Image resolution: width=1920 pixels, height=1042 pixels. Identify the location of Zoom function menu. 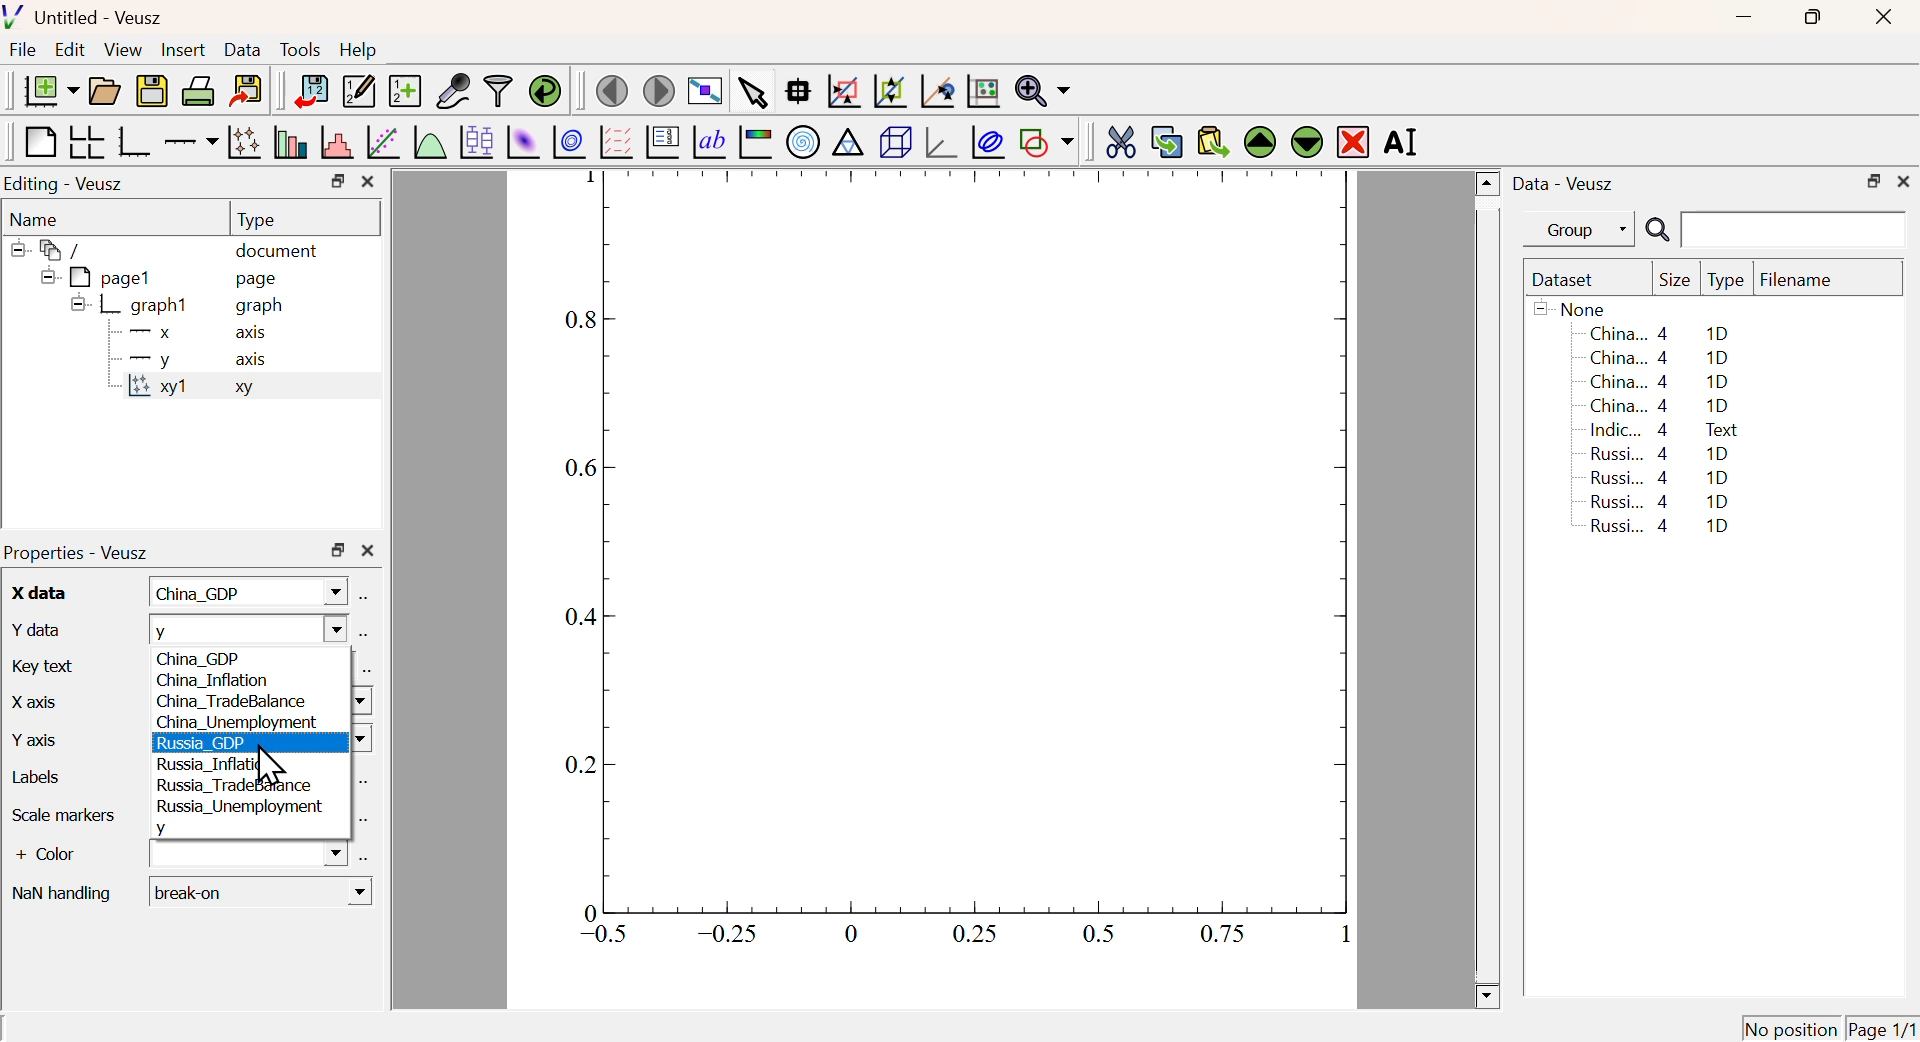
(1043, 89).